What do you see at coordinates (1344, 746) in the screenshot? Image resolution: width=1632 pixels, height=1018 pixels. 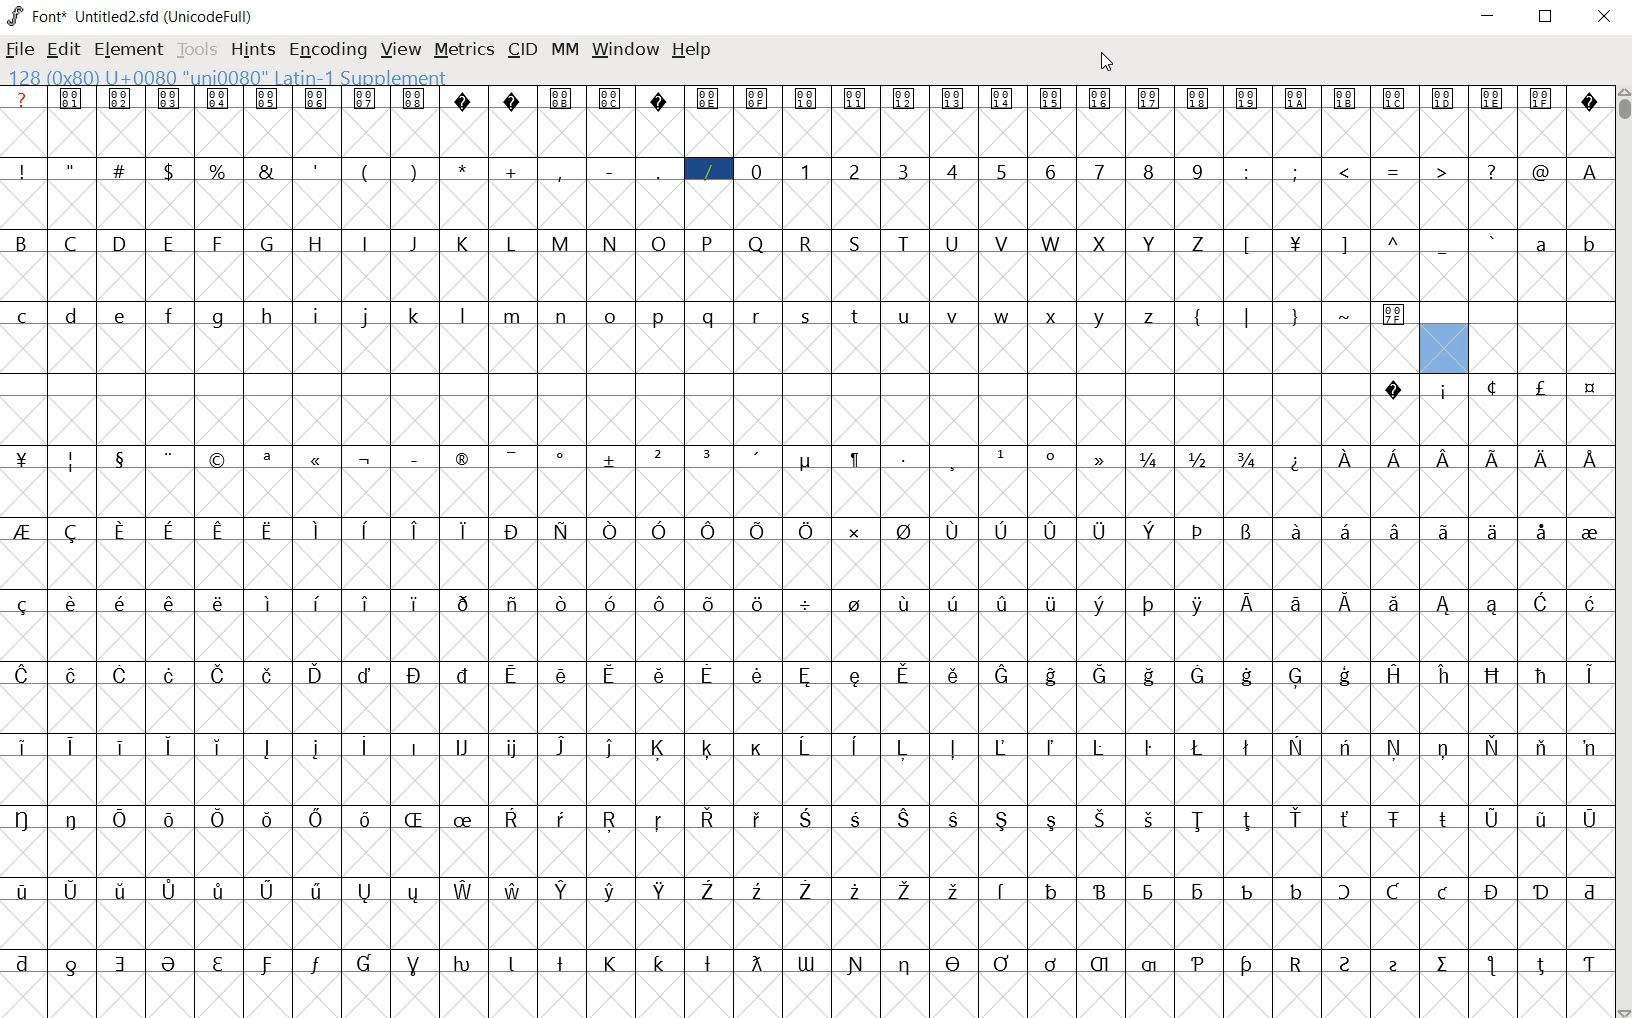 I see `glyph` at bounding box center [1344, 746].